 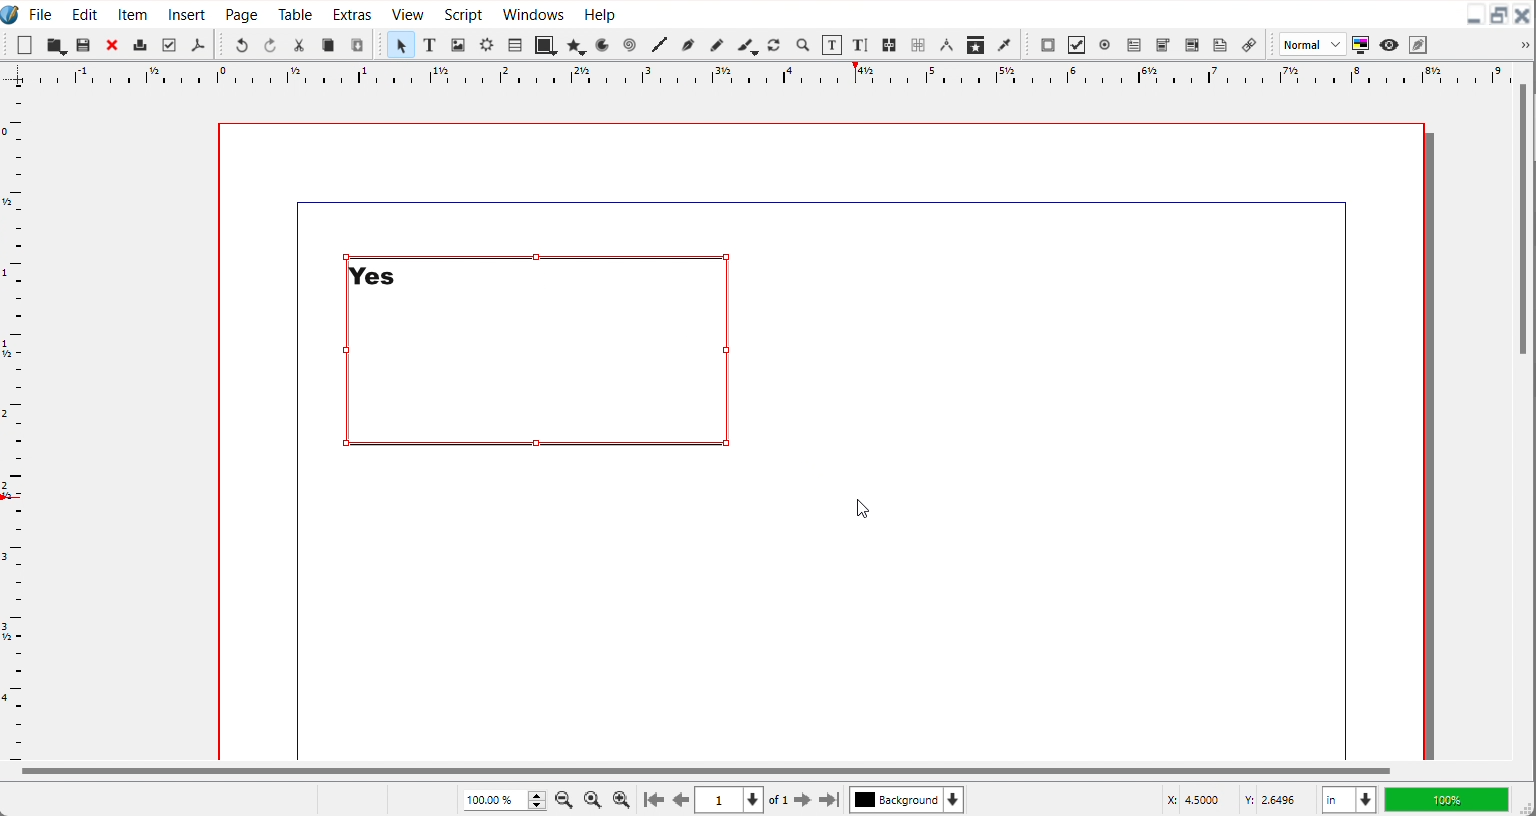 I want to click on Vertical scroll bar, so click(x=1523, y=221).